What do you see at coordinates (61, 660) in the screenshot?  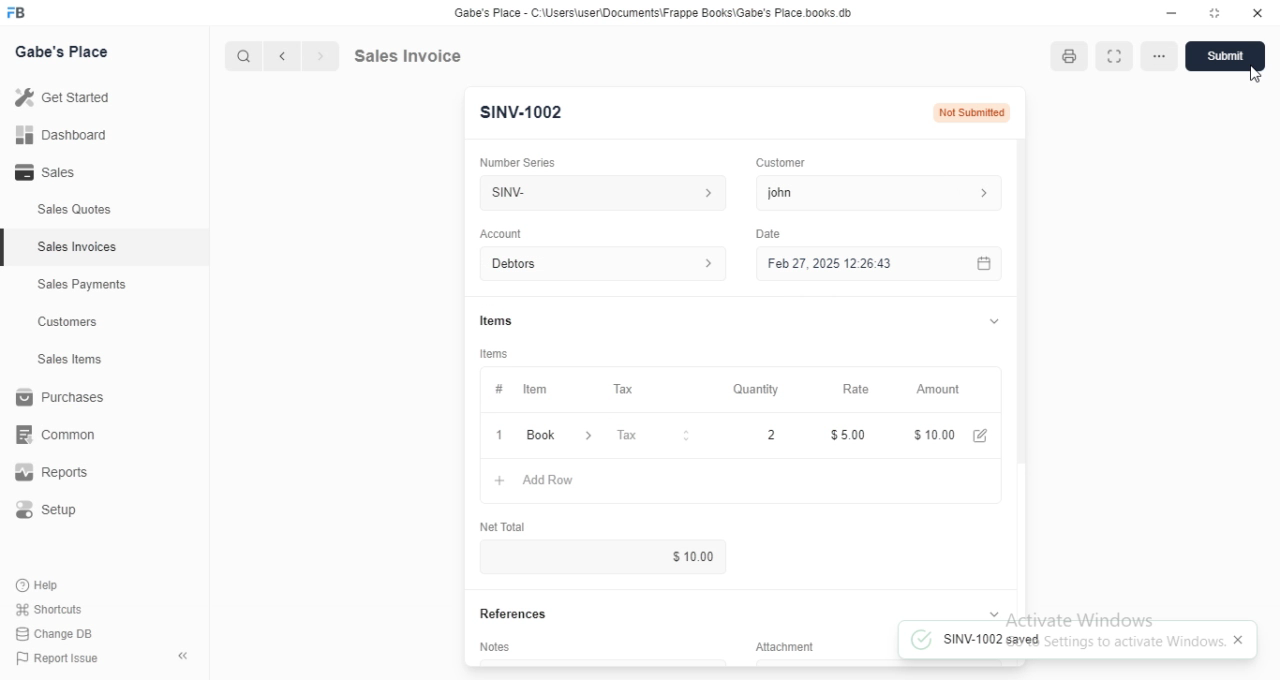 I see `Report Issue` at bounding box center [61, 660].